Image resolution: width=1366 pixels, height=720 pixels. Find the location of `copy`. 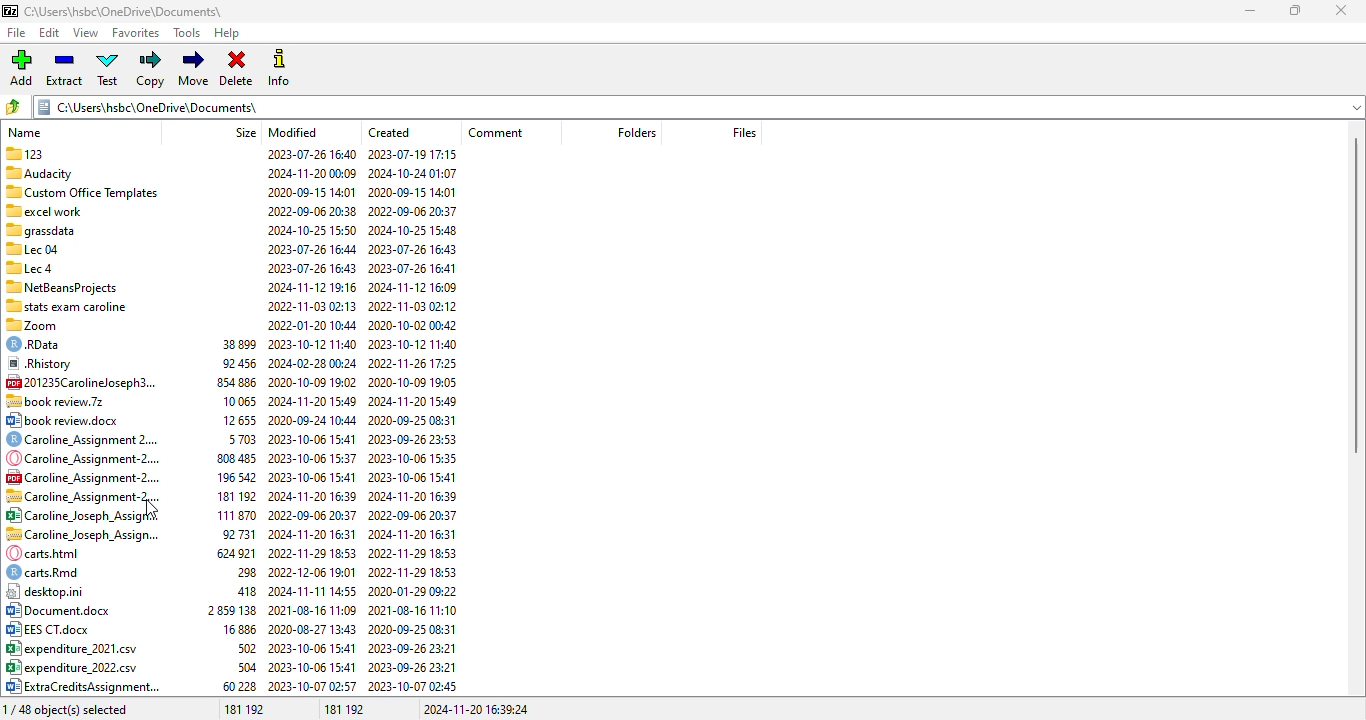

copy is located at coordinates (152, 69).